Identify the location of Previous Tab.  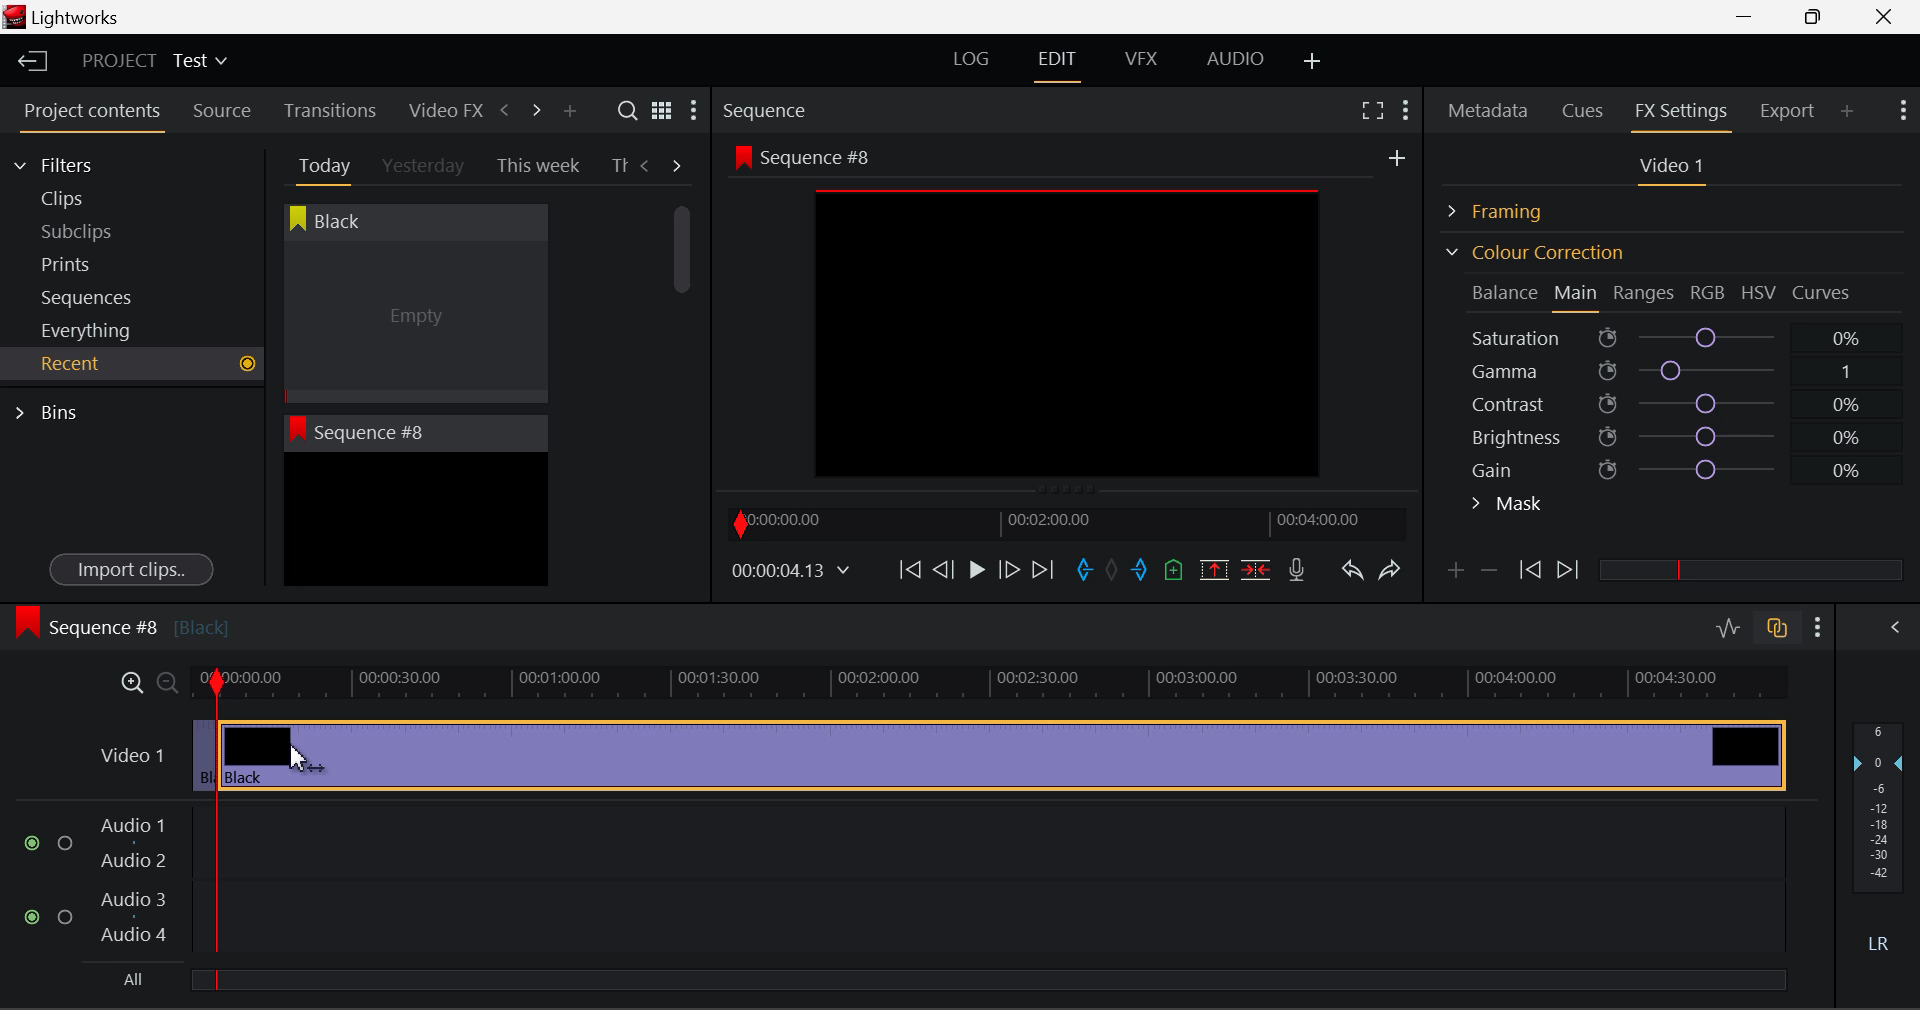
(648, 165).